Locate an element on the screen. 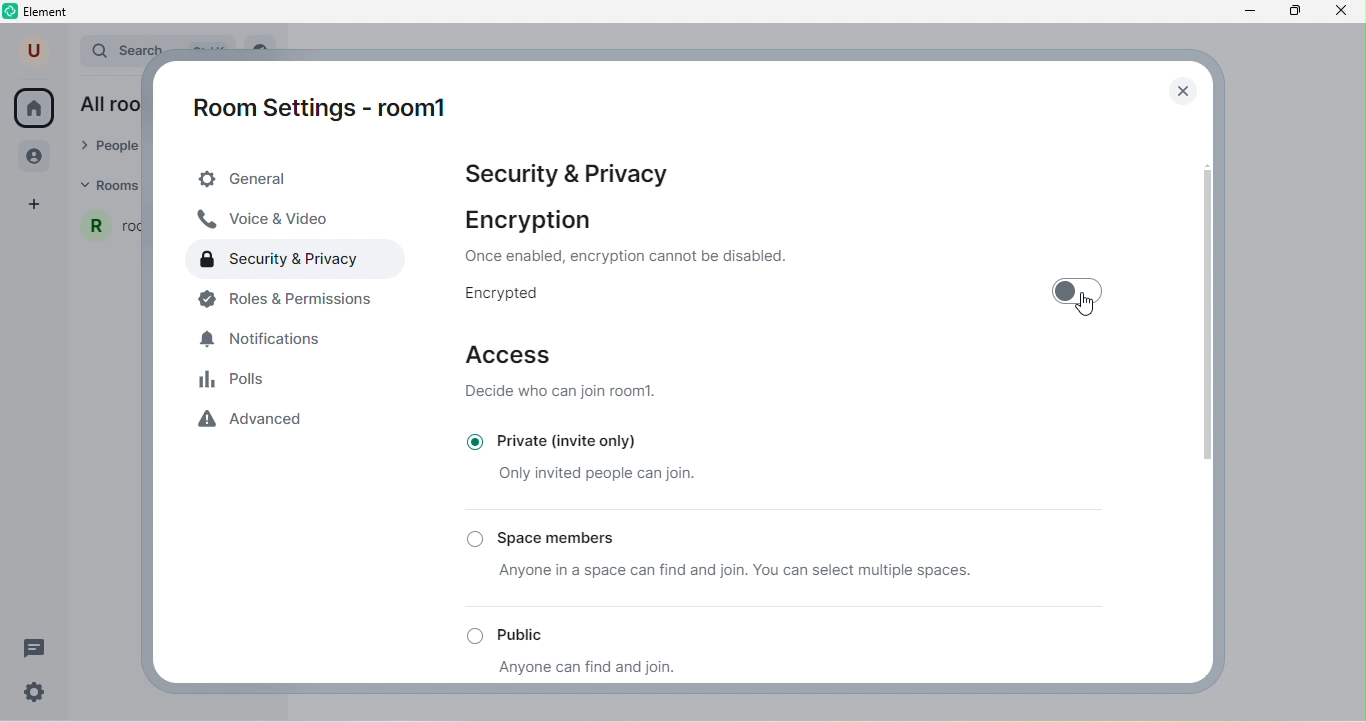 The image size is (1366, 722). vertical scroll bar is located at coordinates (1202, 313).